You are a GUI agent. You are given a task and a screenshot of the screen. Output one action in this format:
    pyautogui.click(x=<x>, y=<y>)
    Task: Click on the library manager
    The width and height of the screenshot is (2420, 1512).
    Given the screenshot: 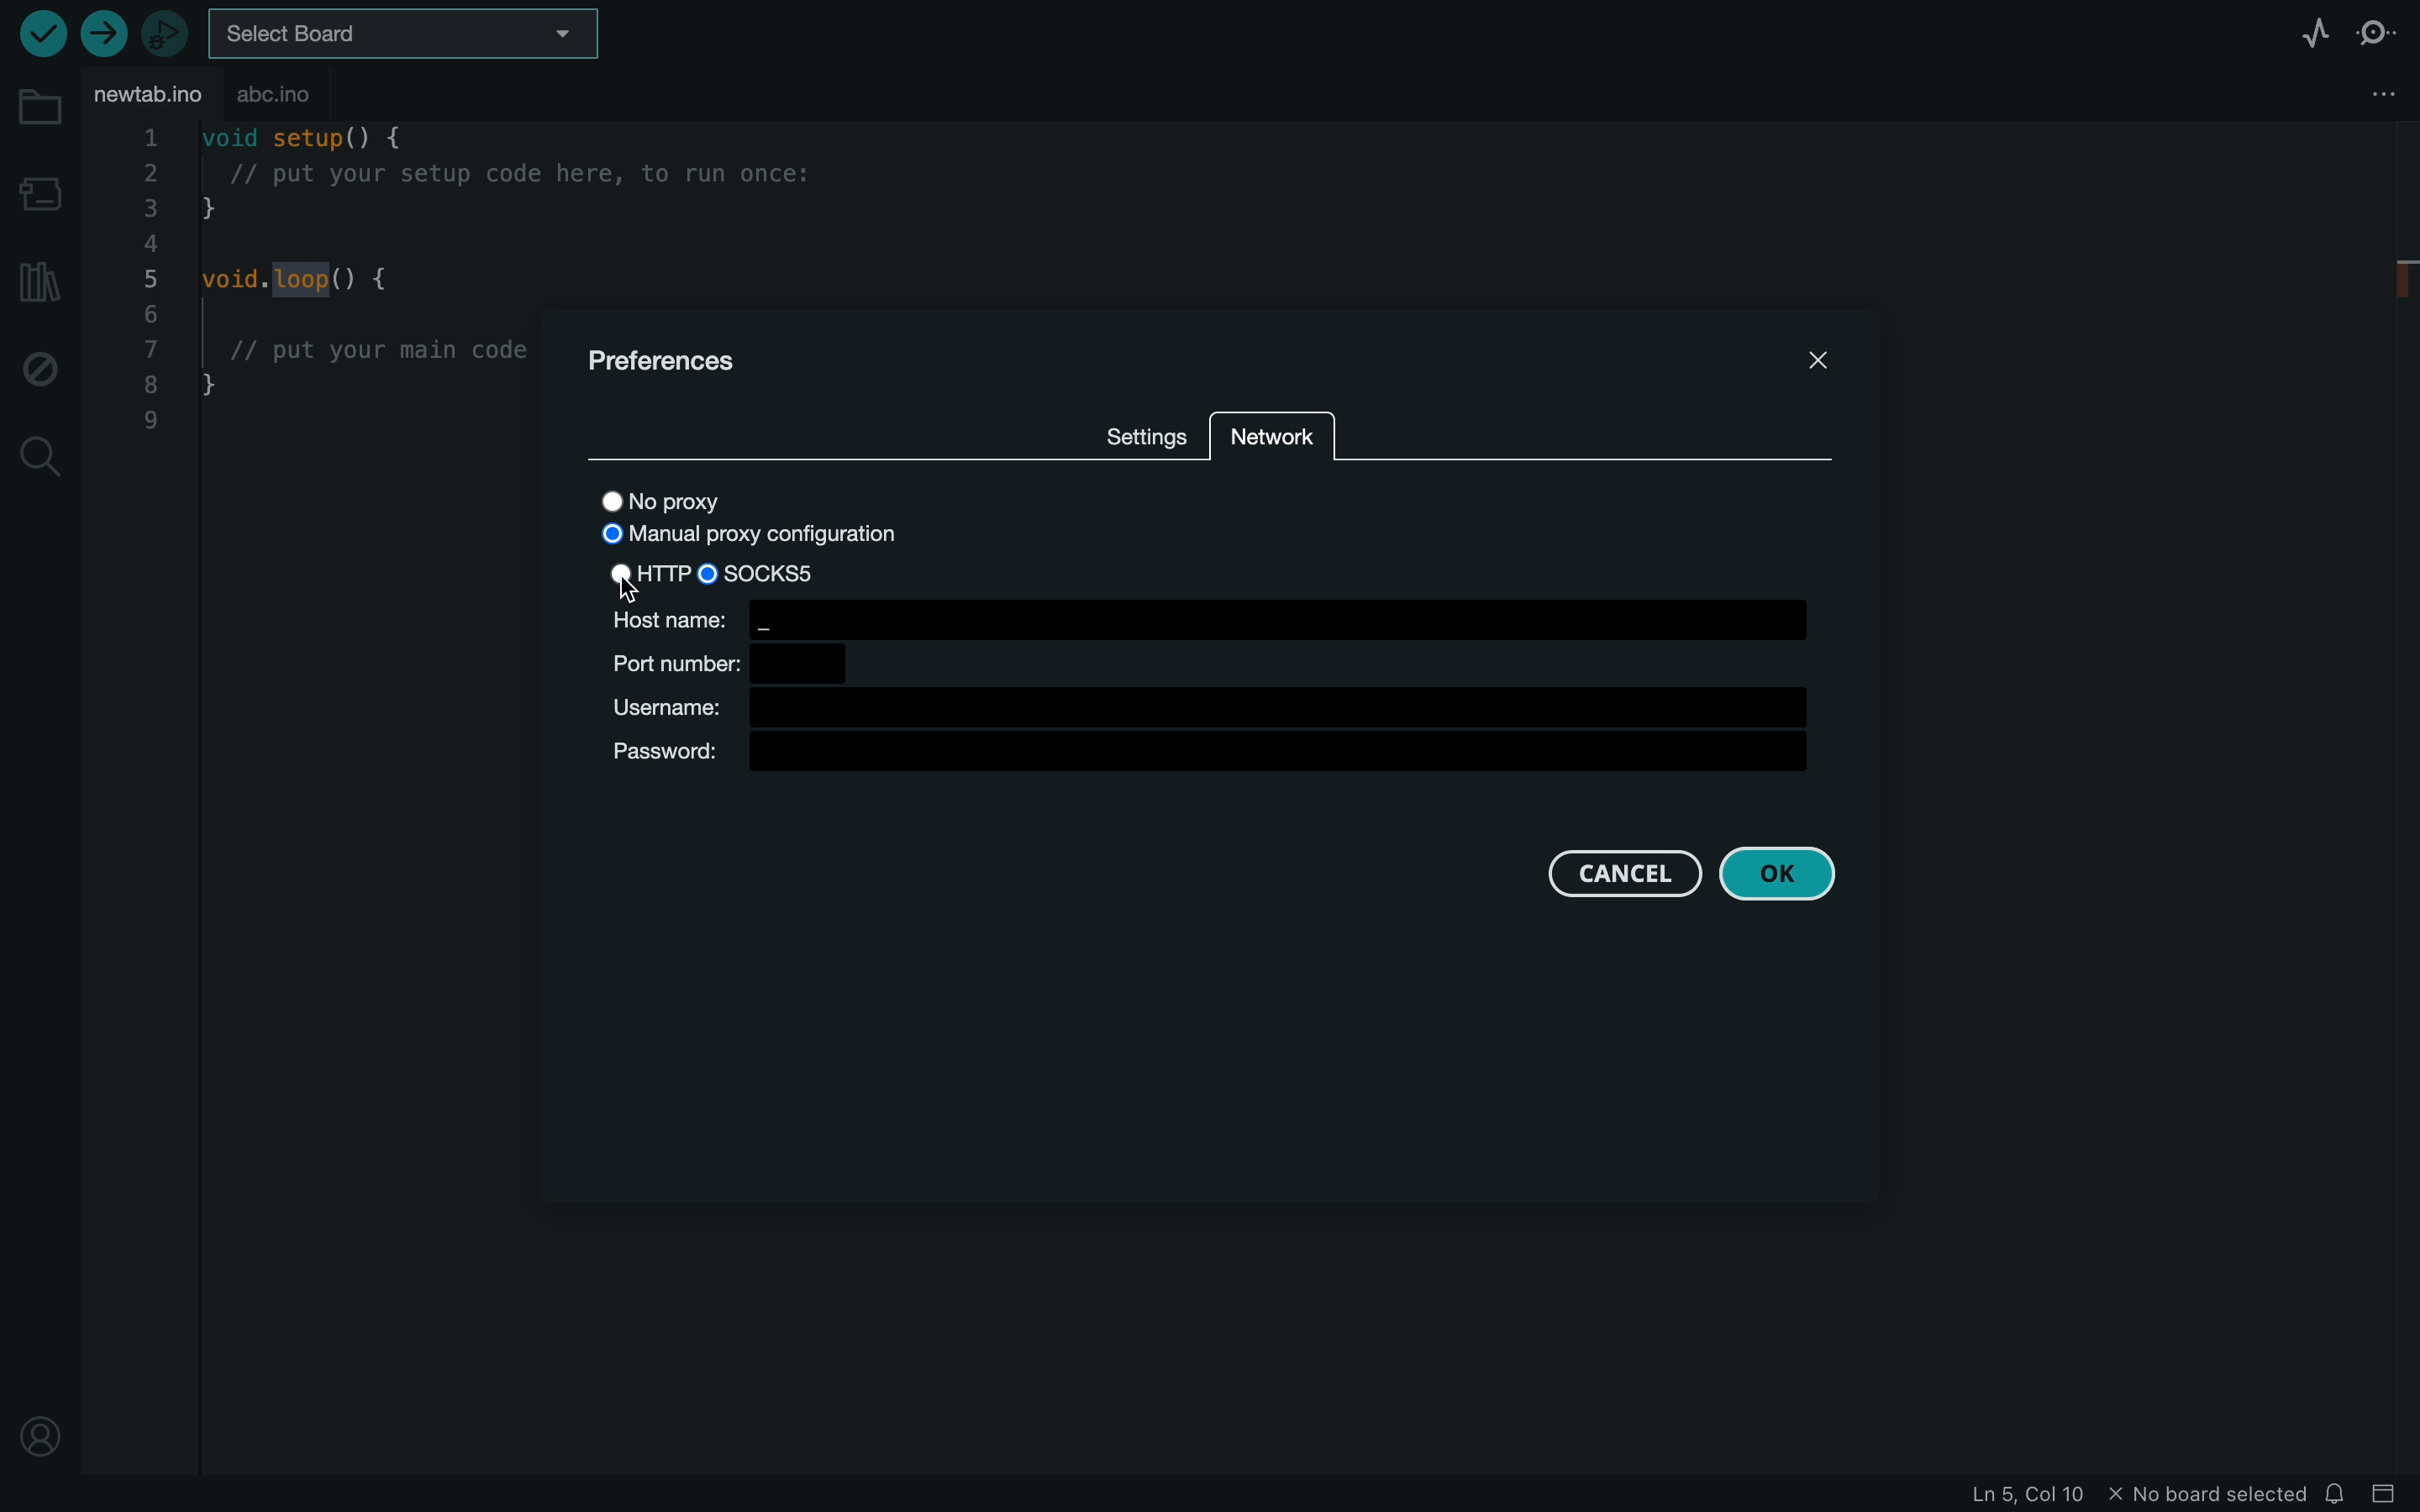 What is the action you would take?
    pyautogui.click(x=35, y=280)
    